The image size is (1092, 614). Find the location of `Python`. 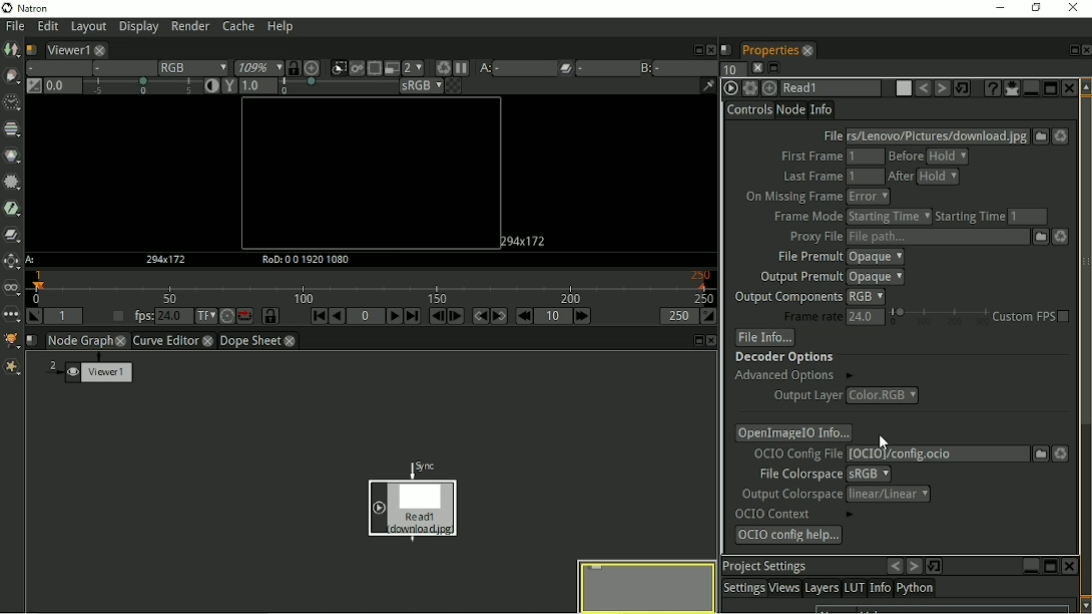

Python is located at coordinates (917, 587).